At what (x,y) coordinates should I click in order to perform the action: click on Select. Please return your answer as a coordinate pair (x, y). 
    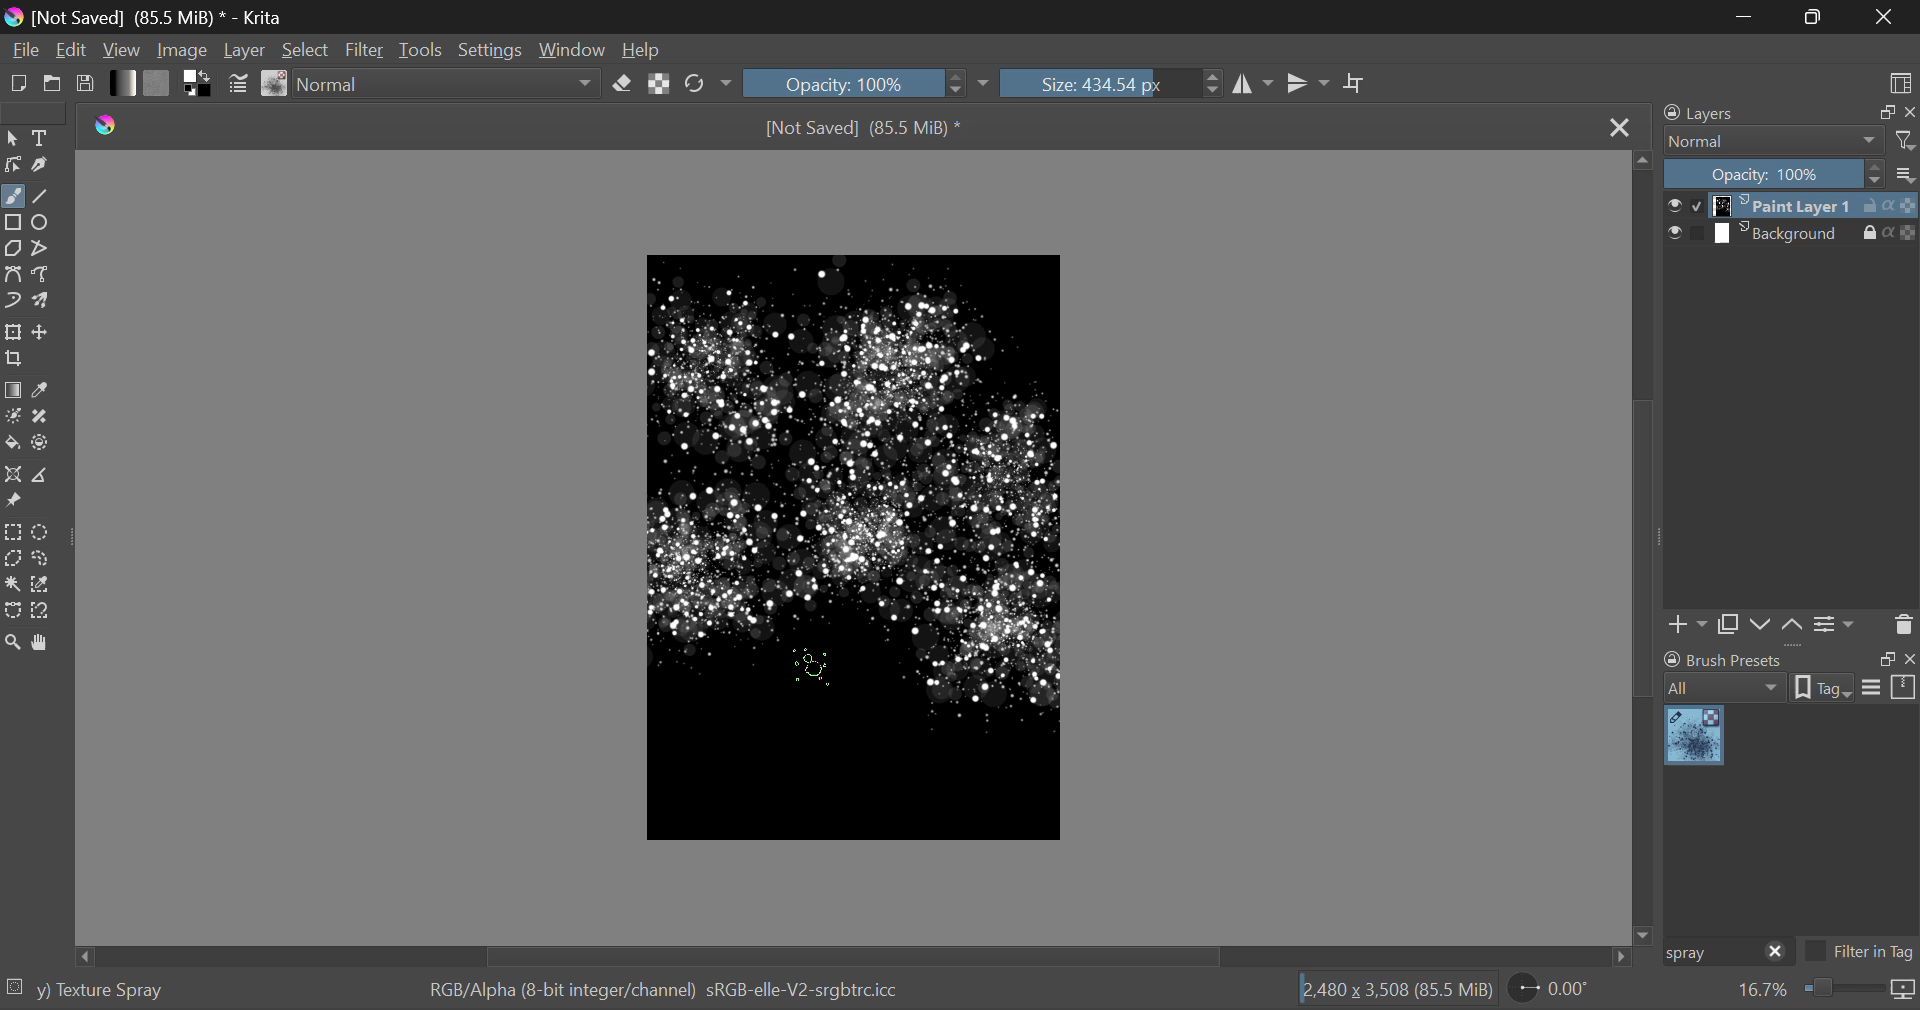
    Looking at the image, I should click on (12, 138).